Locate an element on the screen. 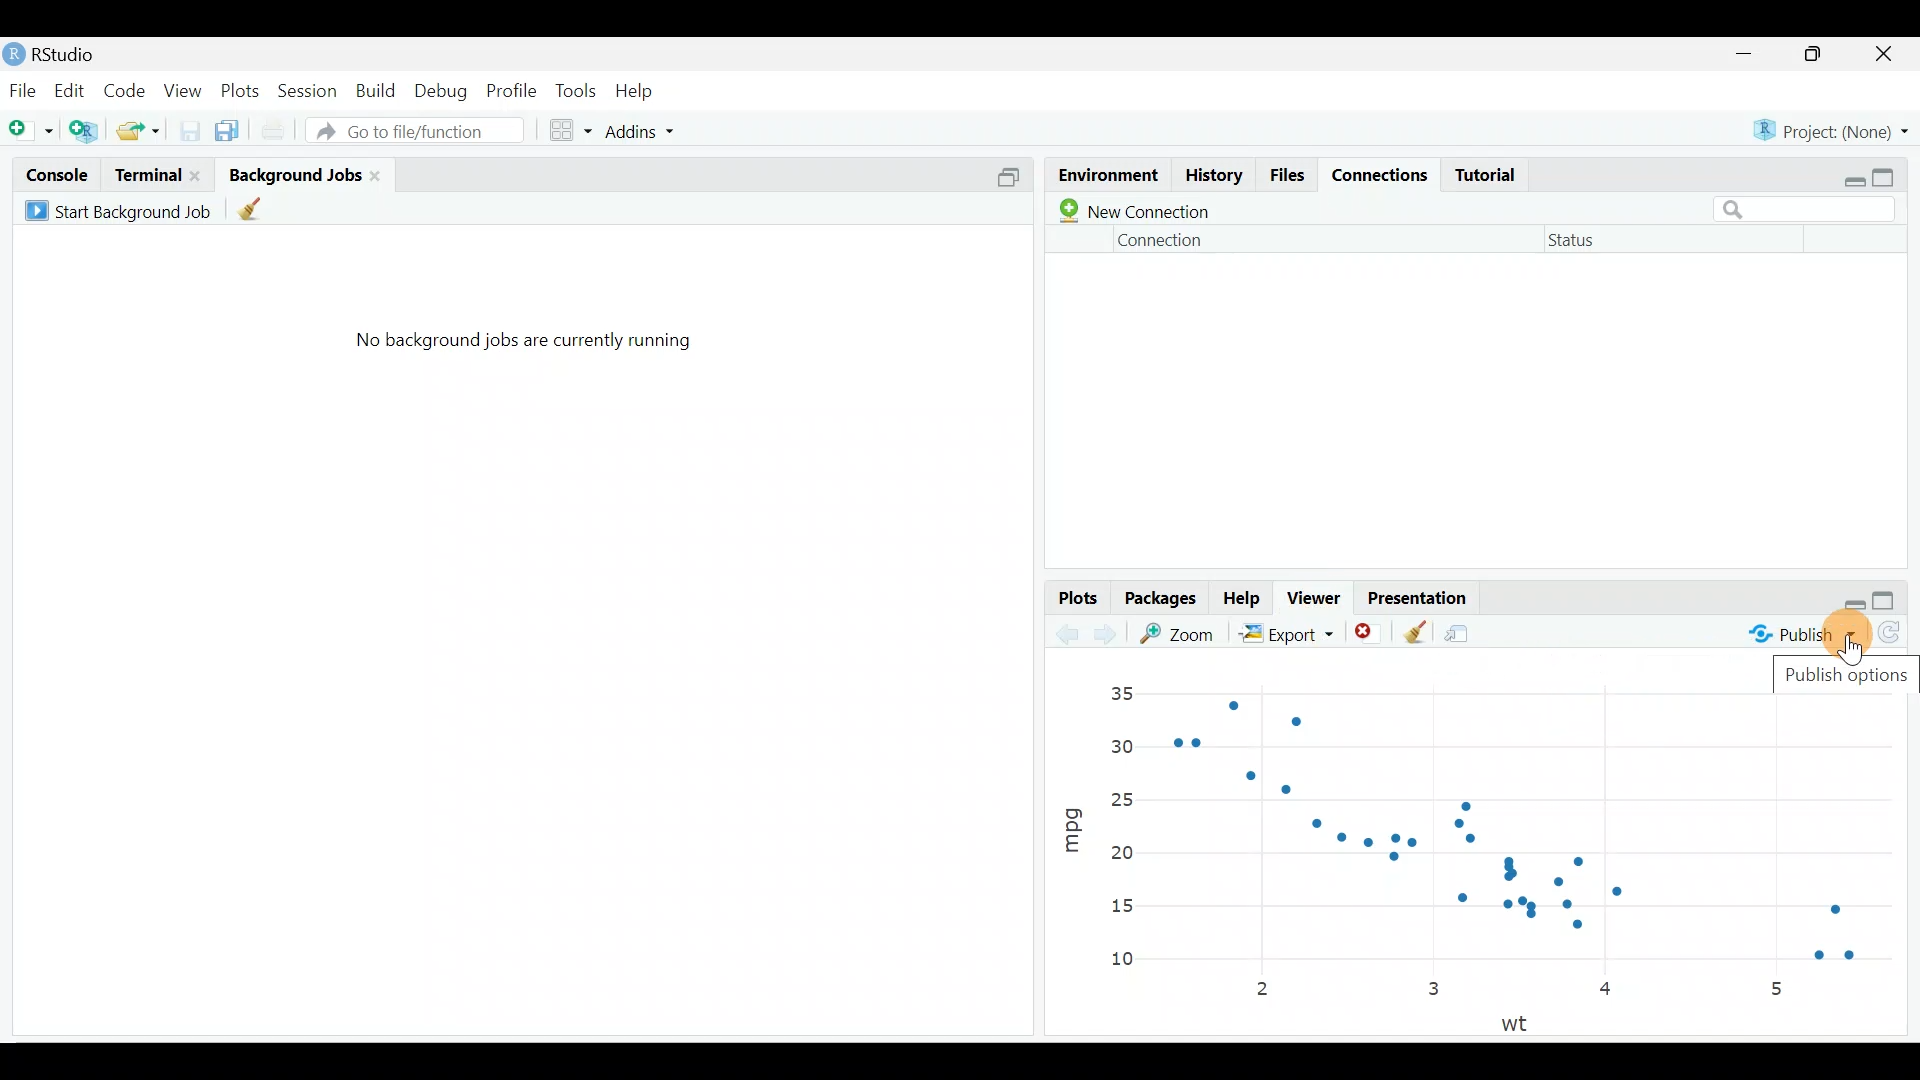 The height and width of the screenshot is (1080, 1920). Publish is located at coordinates (1805, 633).